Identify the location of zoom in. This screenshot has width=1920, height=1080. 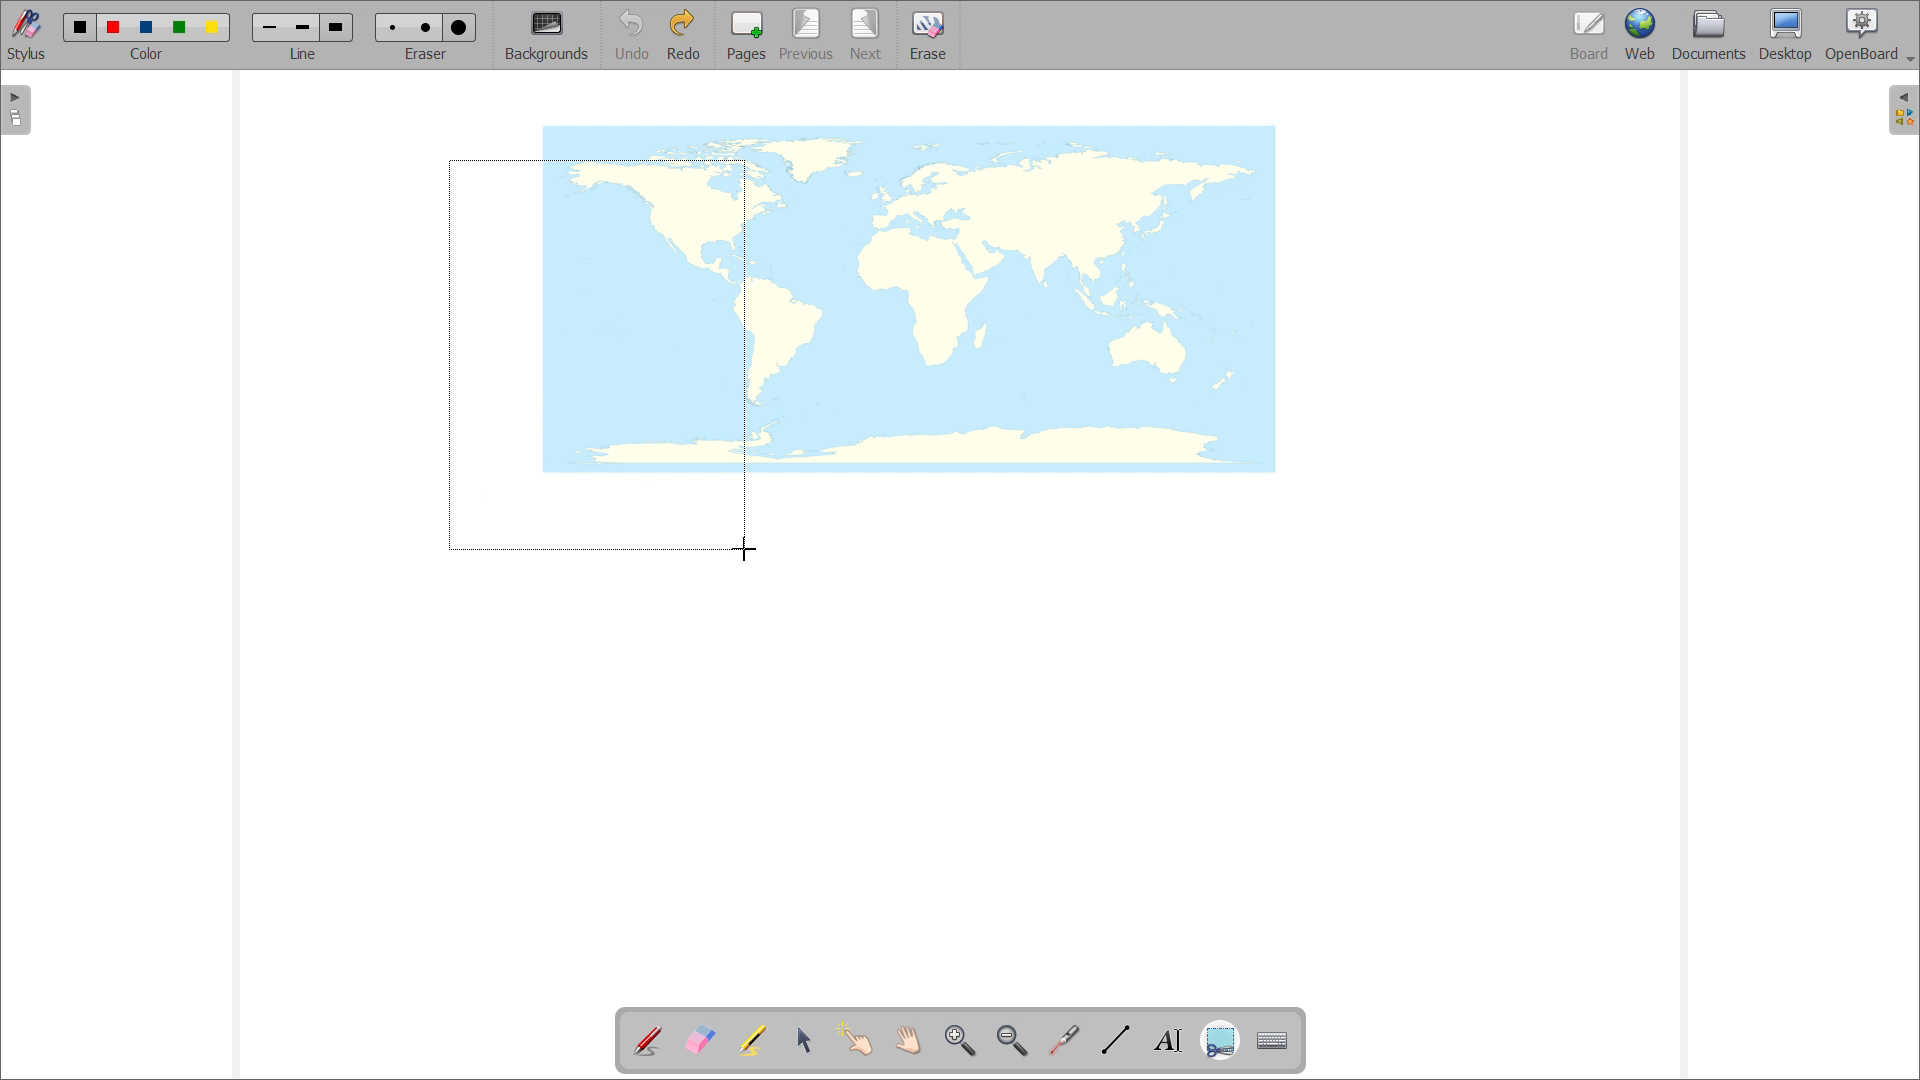
(960, 1041).